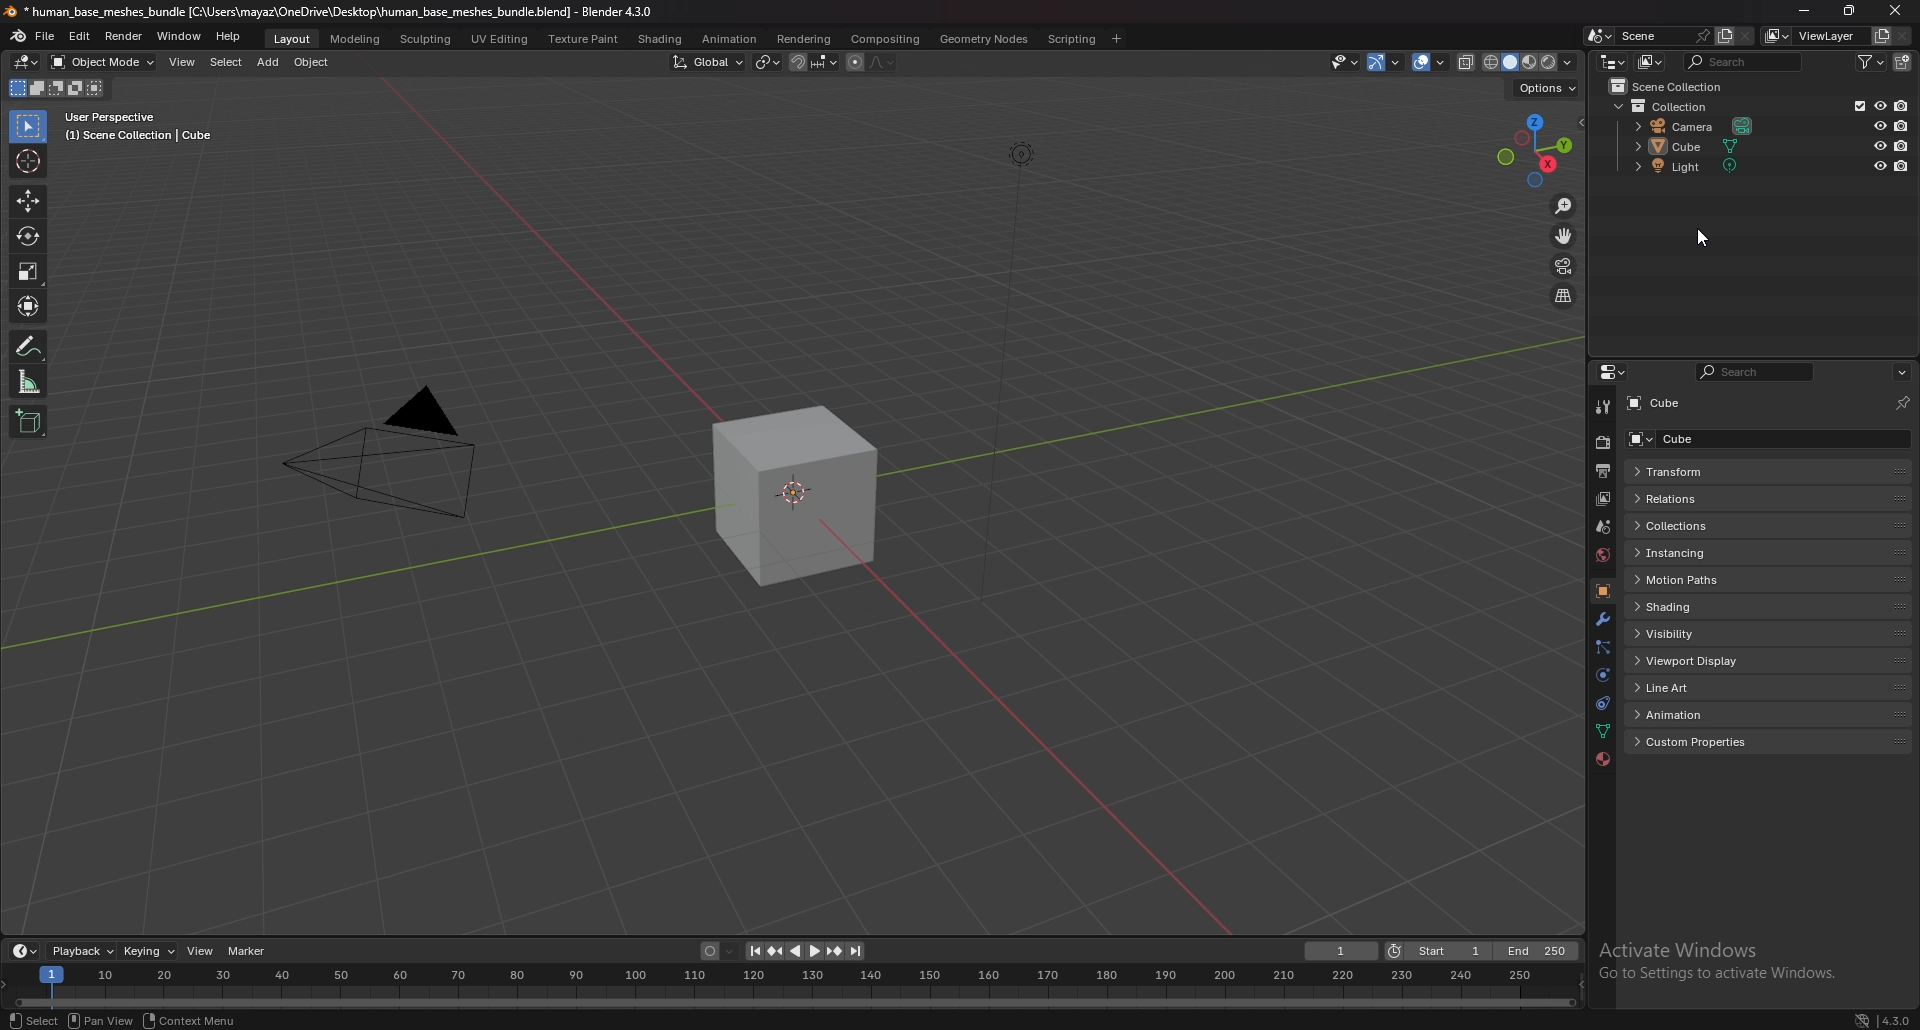 This screenshot has height=1030, width=1920. I want to click on view, so click(202, 950).